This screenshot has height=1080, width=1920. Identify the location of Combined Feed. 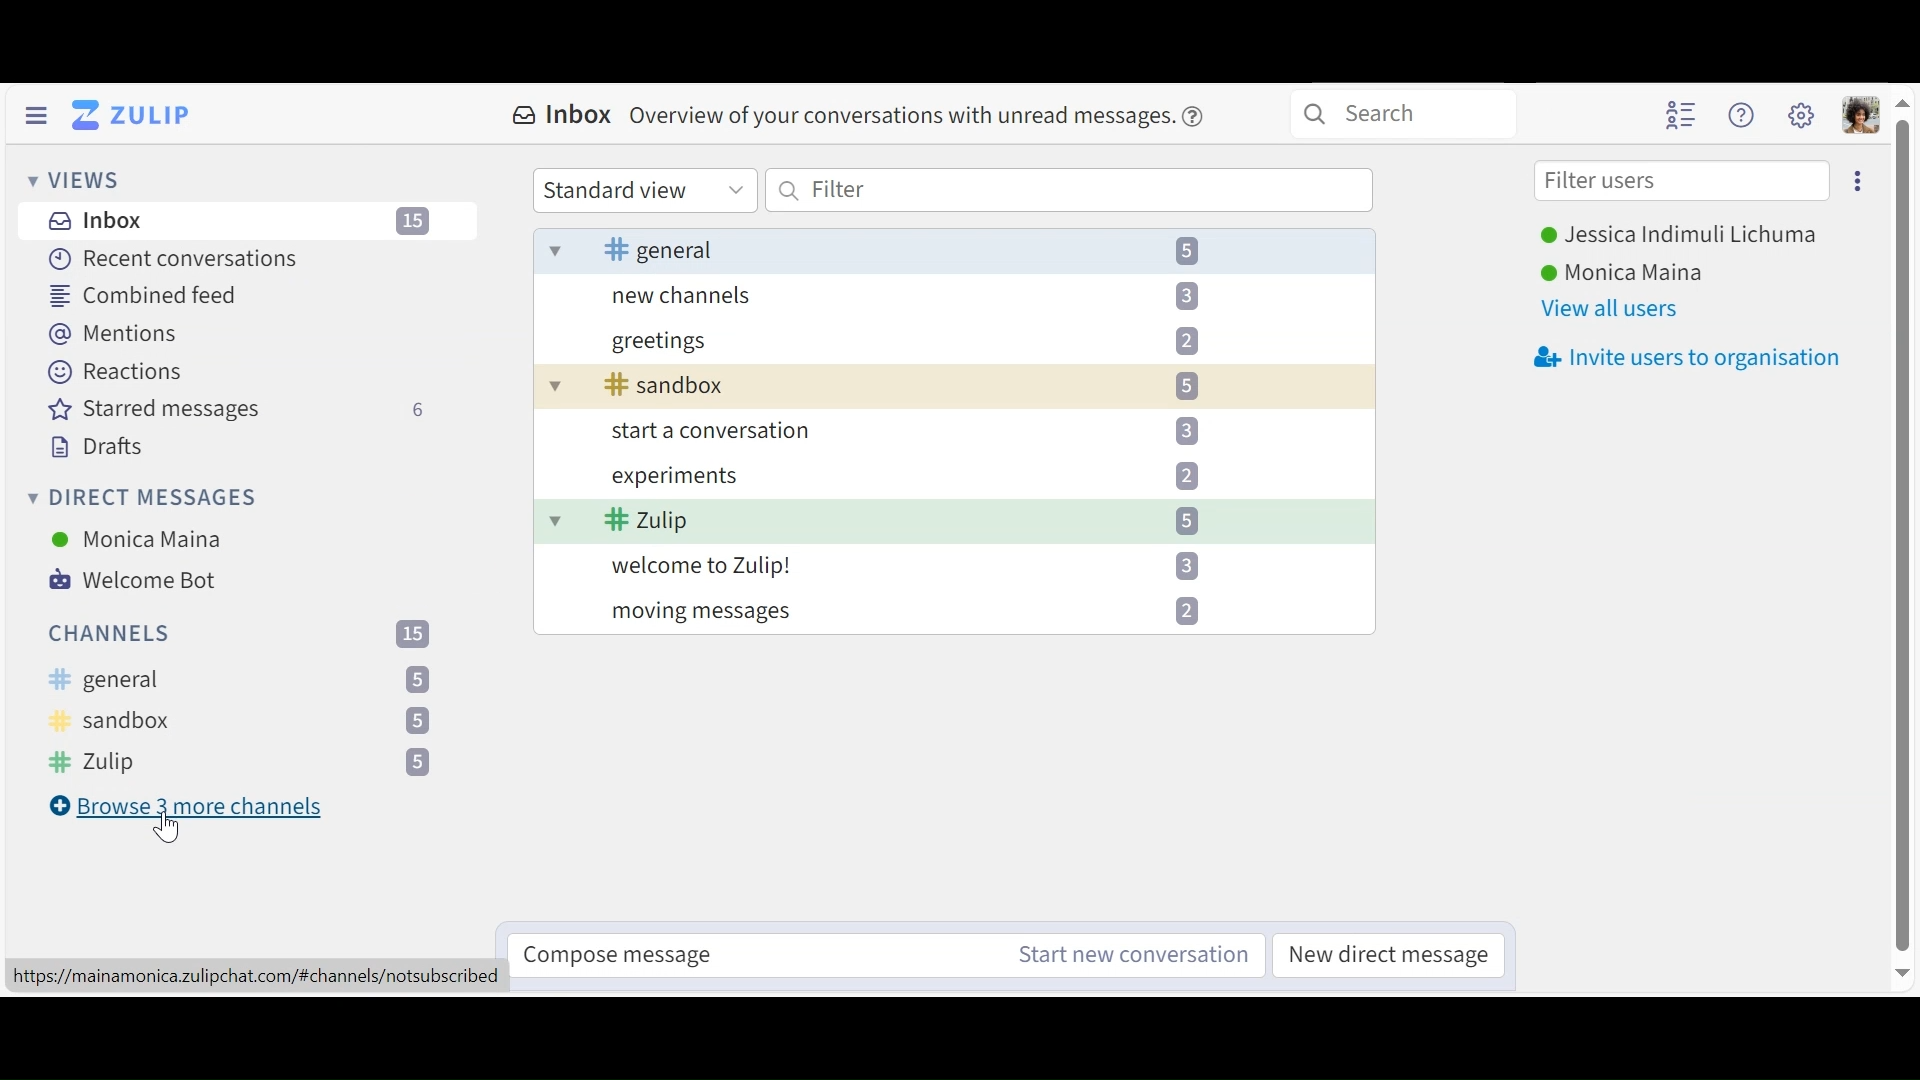
(141, 296).